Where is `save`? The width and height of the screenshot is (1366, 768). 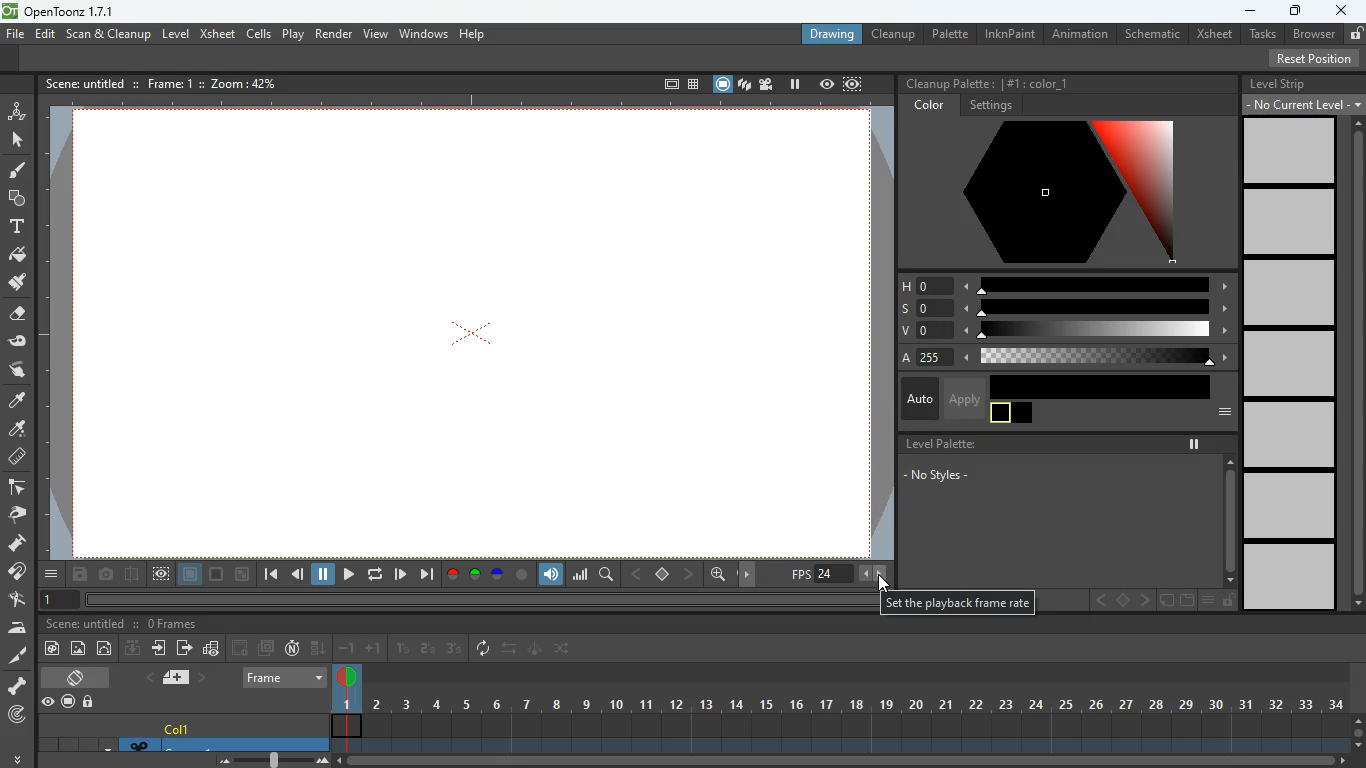 save is located at coordinates (79, 575).